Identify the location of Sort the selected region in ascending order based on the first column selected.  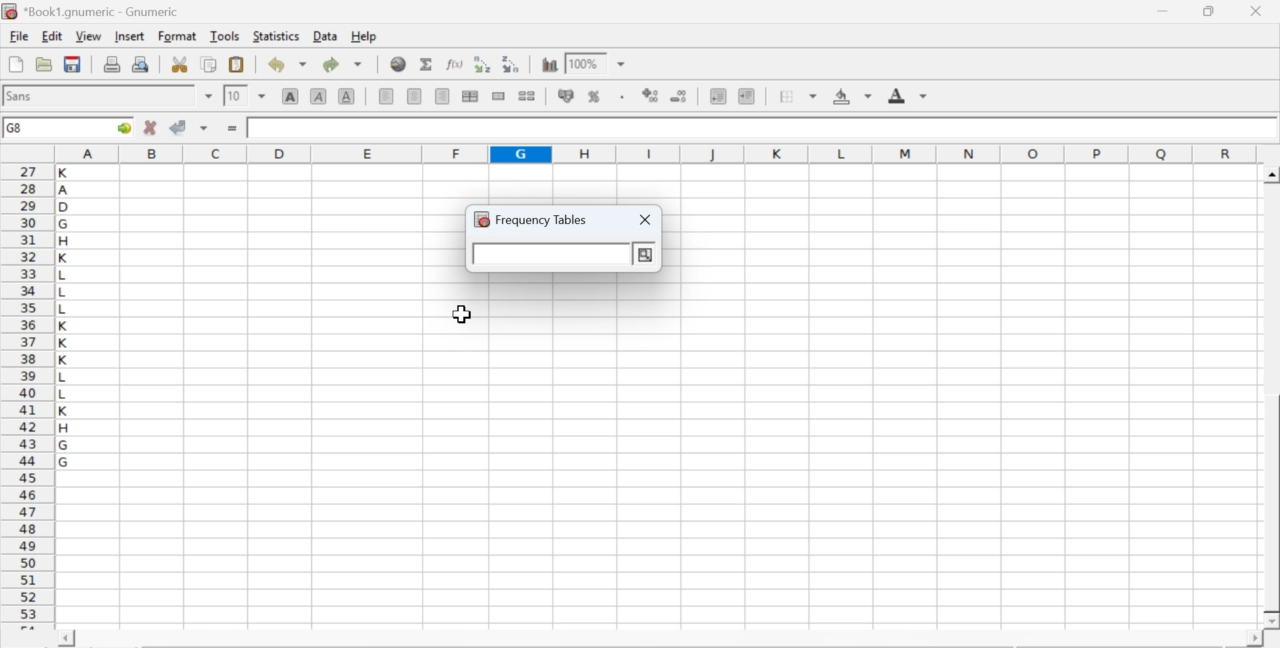
(485, 64).